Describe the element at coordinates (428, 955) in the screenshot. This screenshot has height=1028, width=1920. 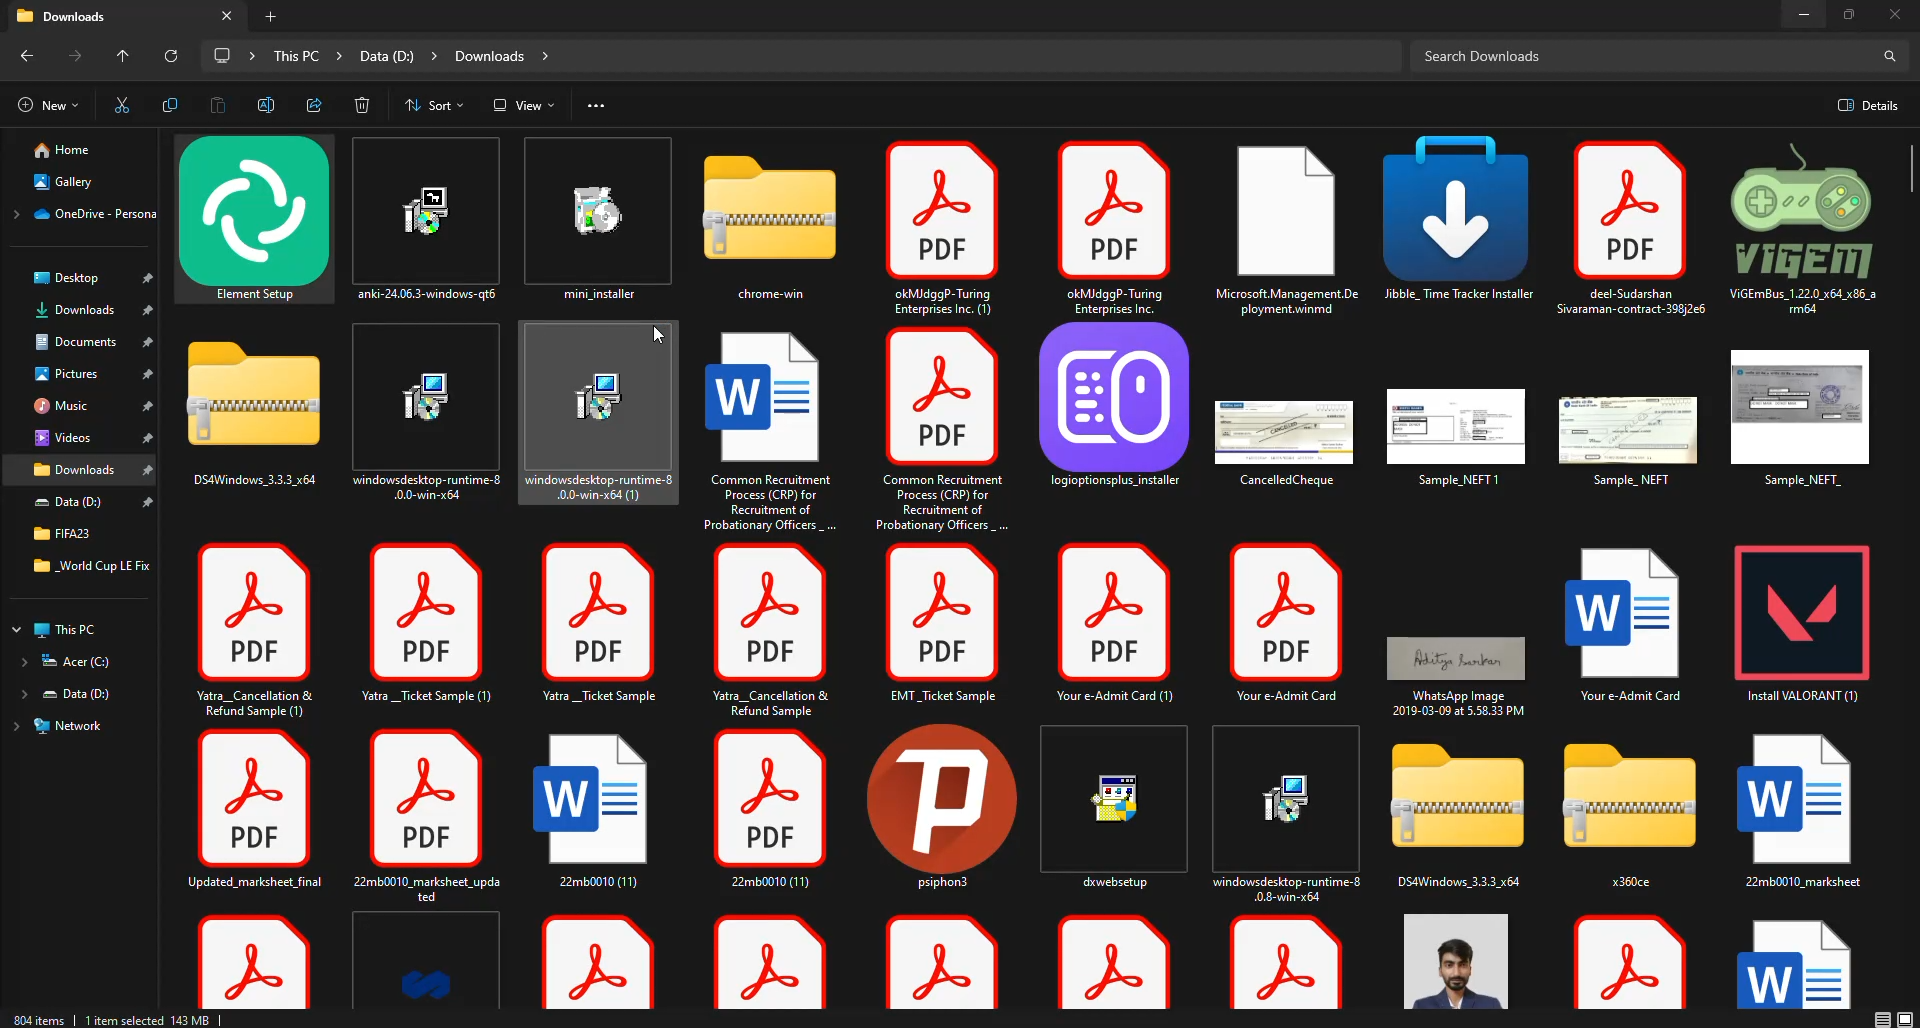
I see `file` at that location.